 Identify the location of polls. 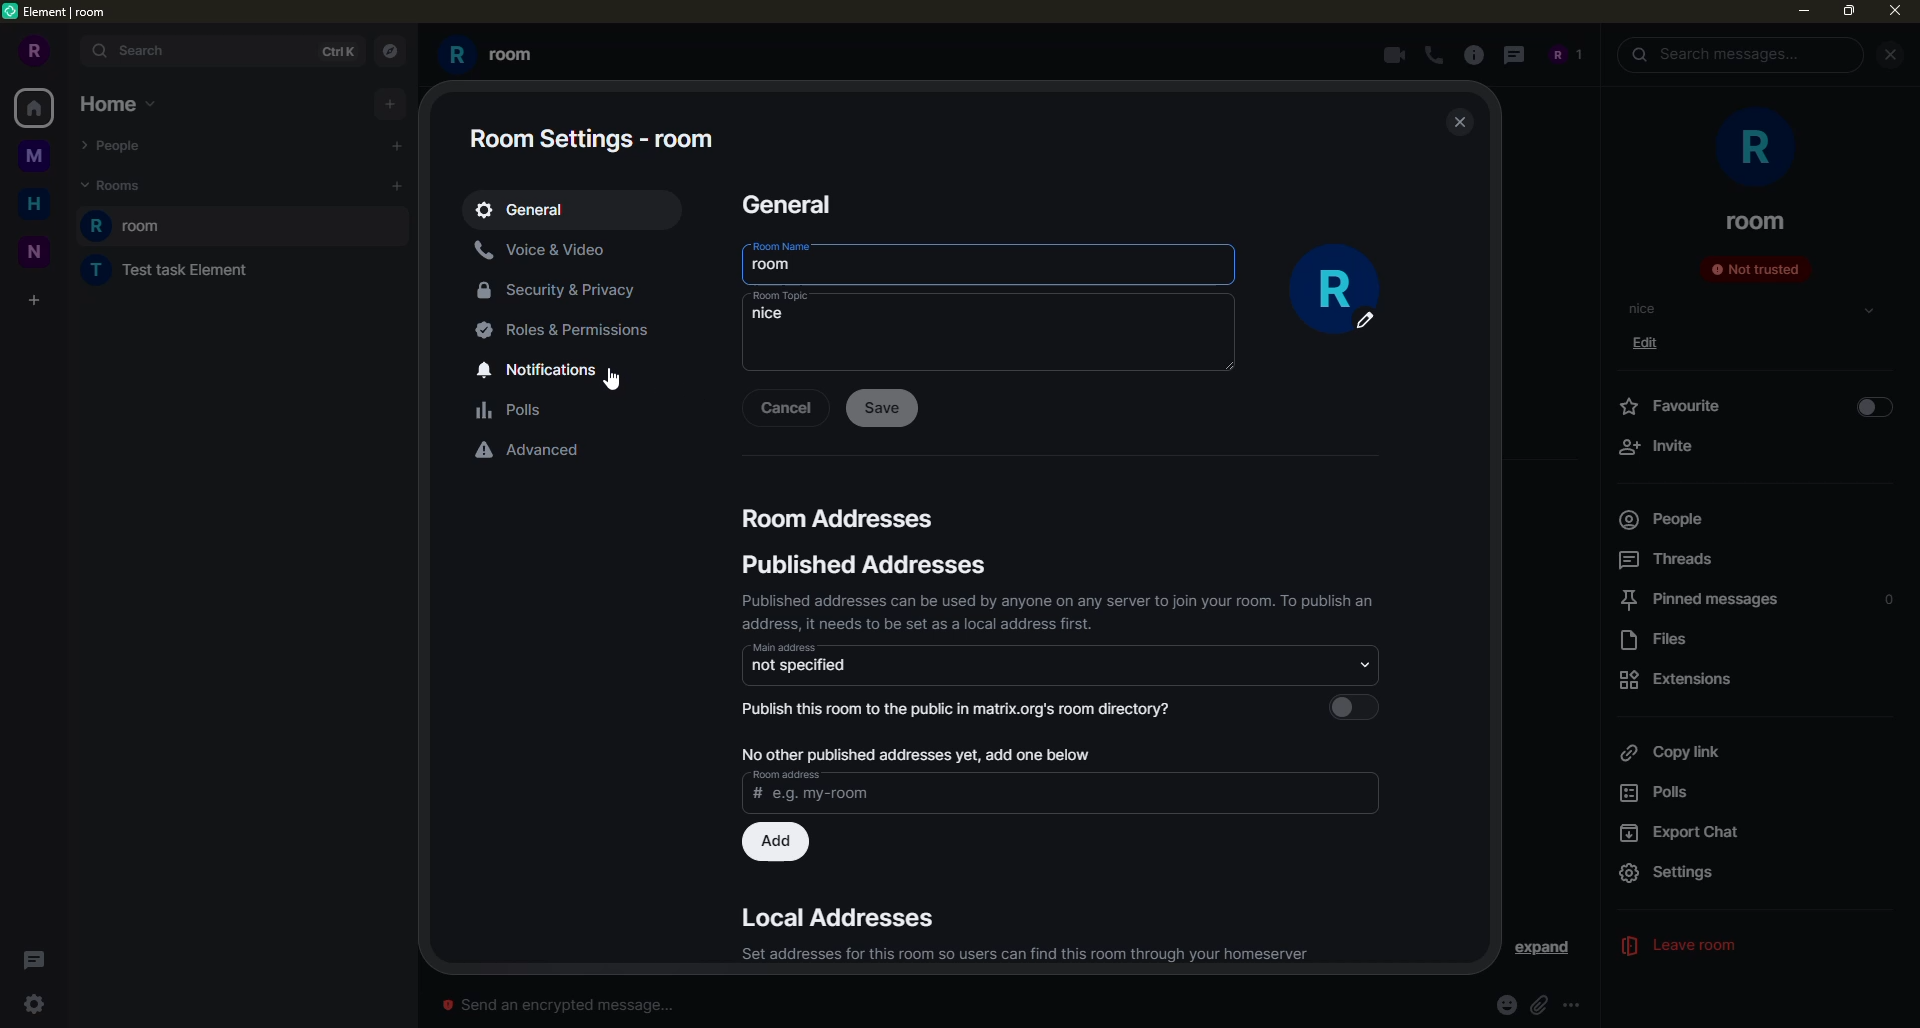
(1667, 795).